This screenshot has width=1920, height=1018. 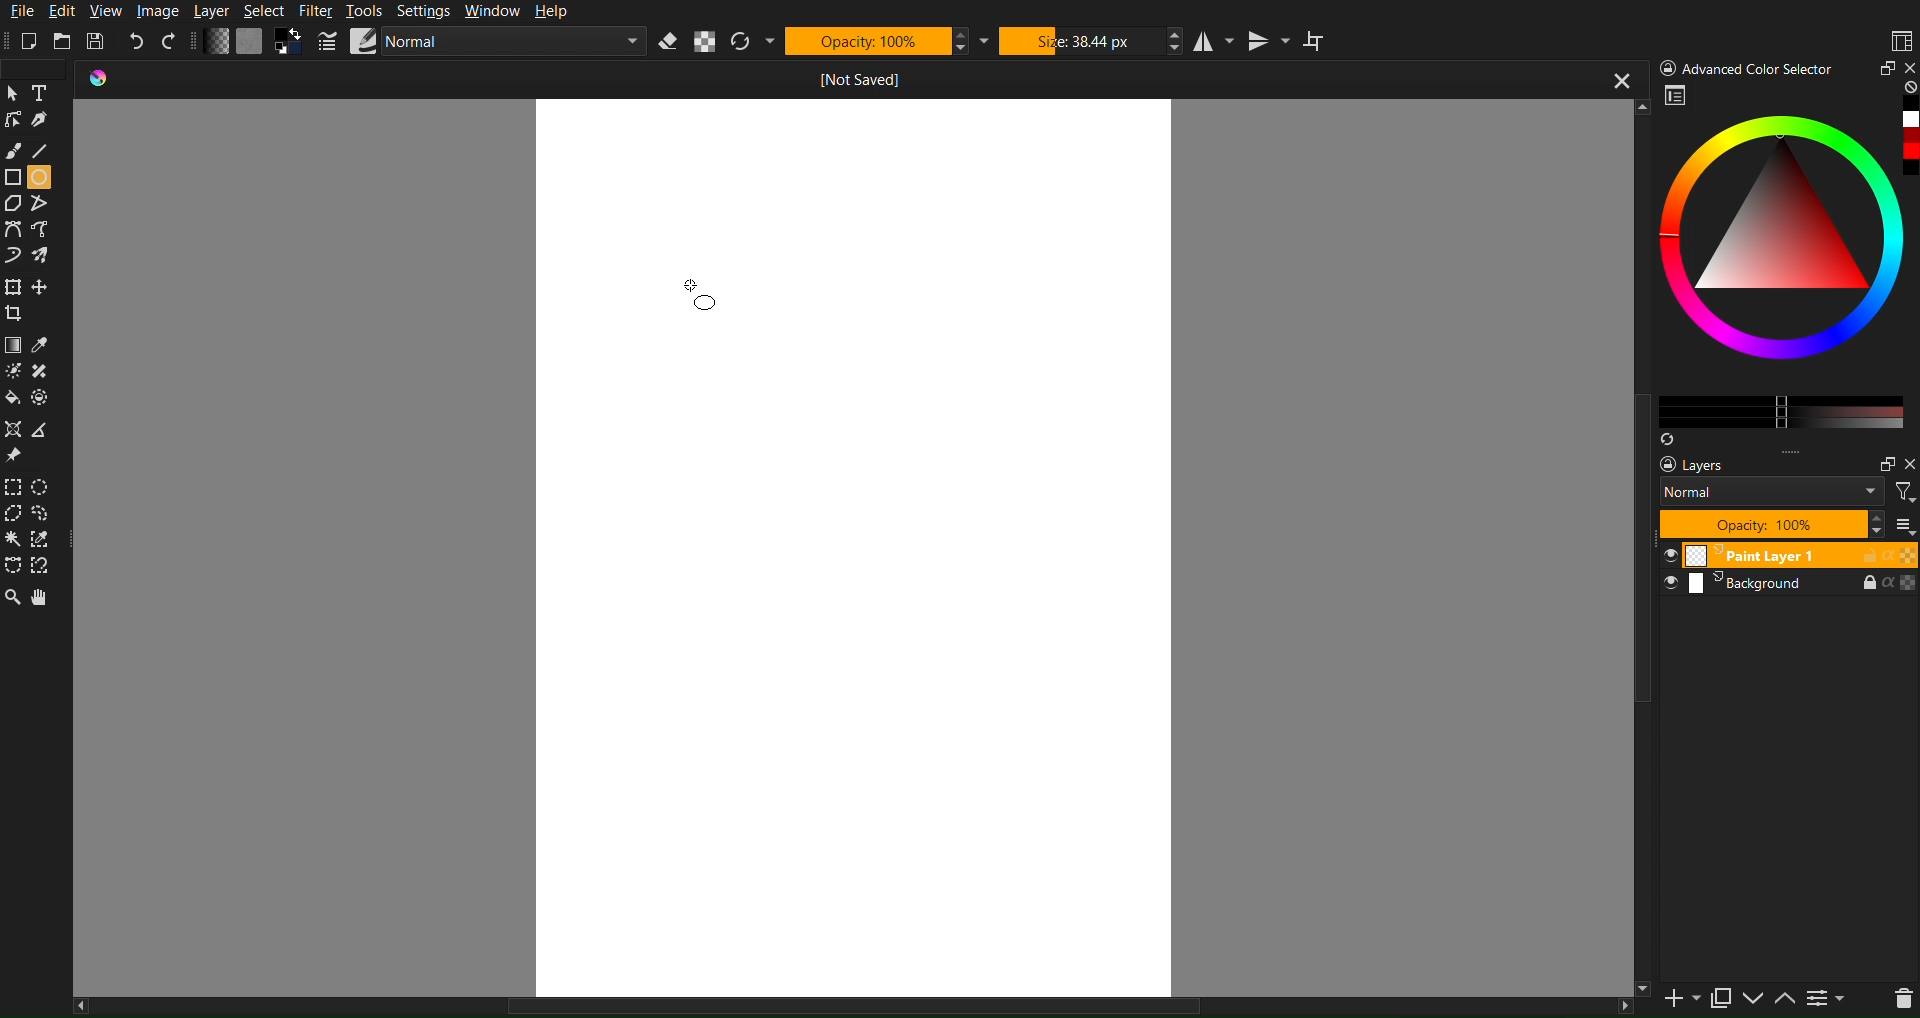 What do you see at coordinates (1738, 63) in the screenshot?
I see `) Advanced Color Selector` at bounding box center [1738, 63].